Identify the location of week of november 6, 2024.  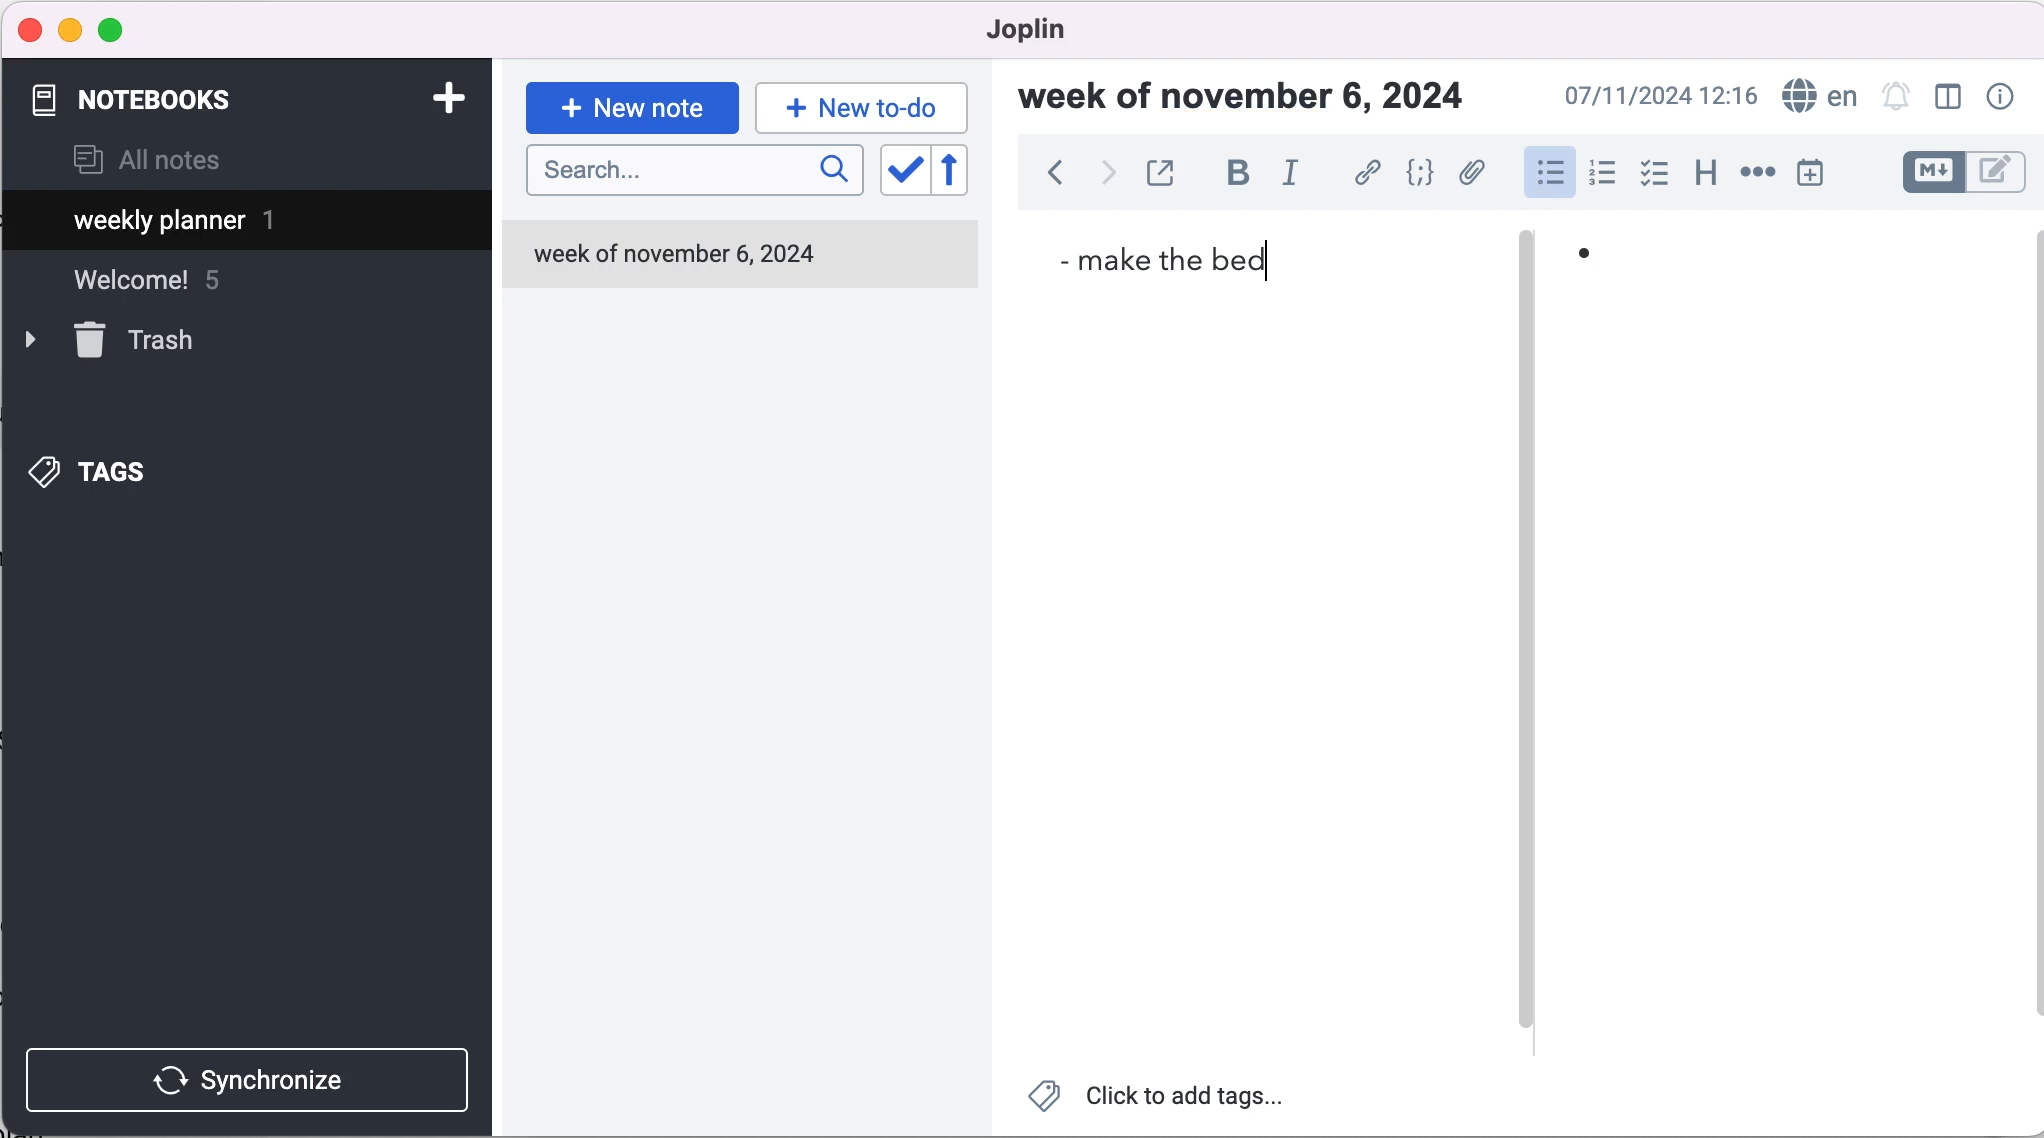
(1253, 100).